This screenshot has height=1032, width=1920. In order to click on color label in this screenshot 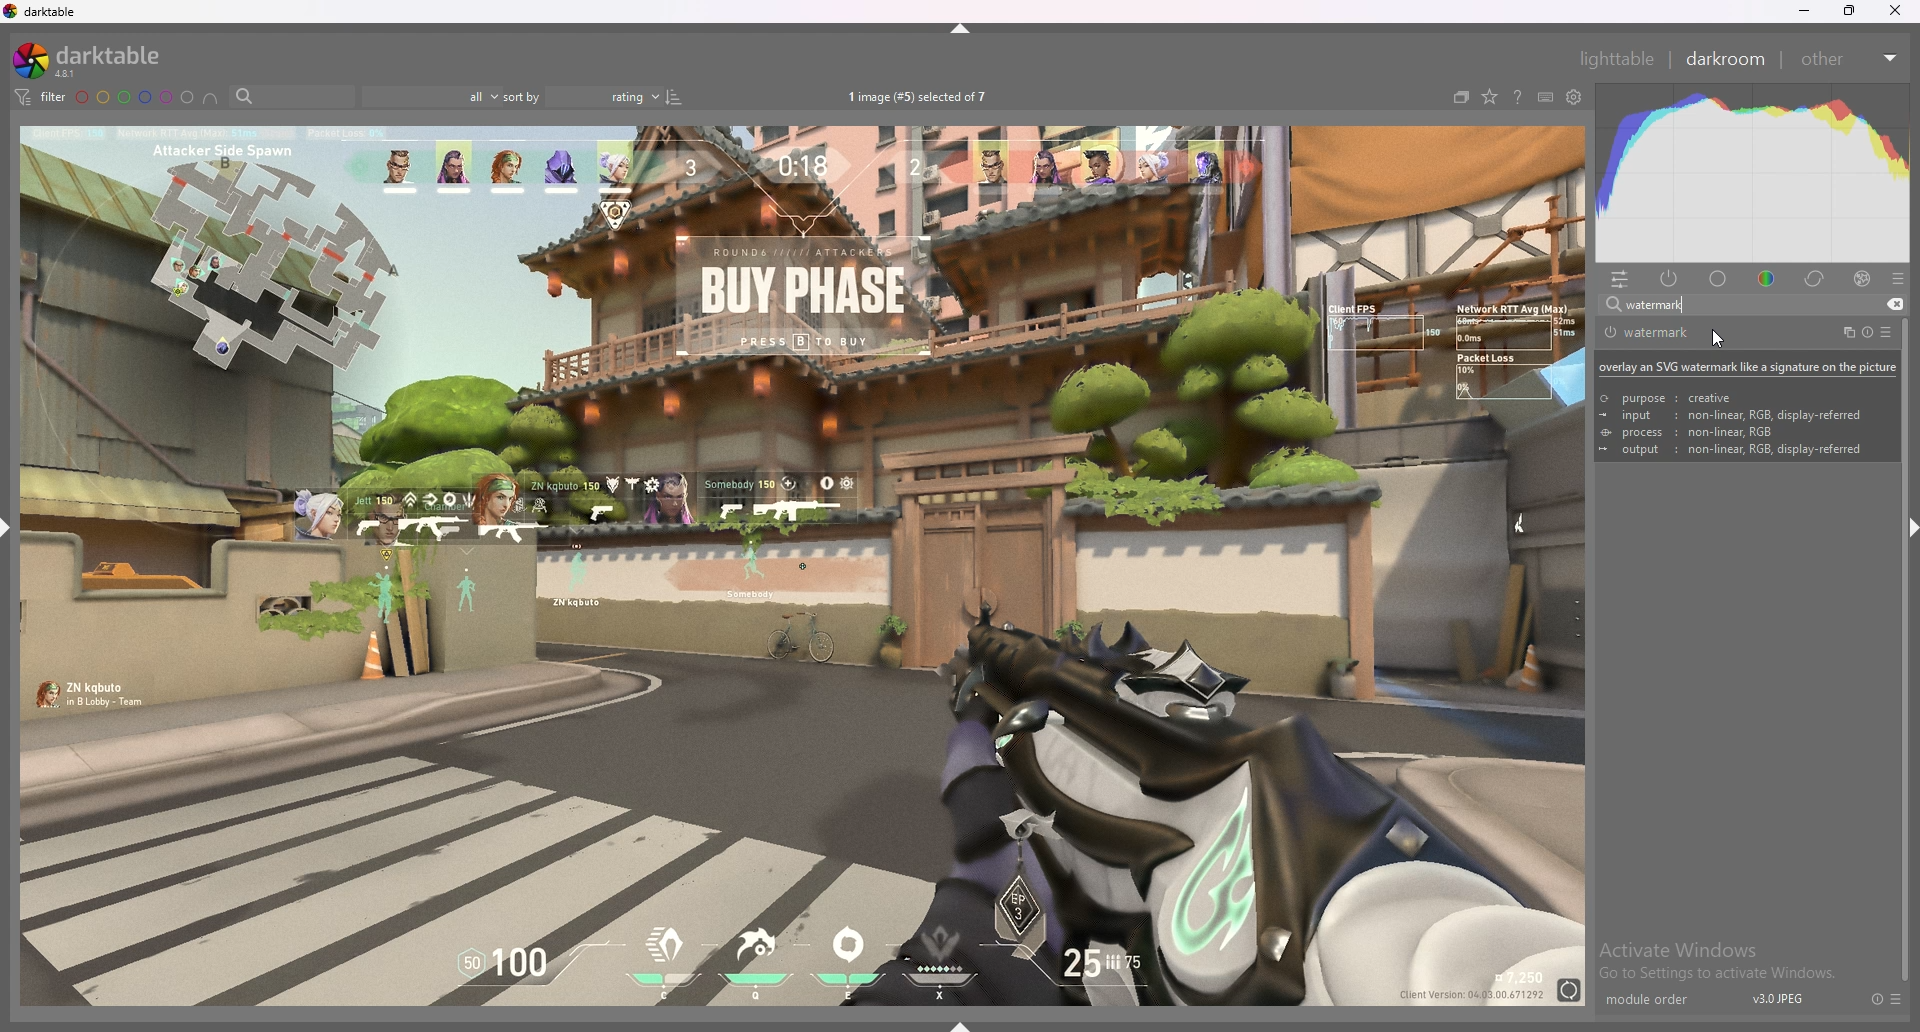, I will do `click(136, 97)`.